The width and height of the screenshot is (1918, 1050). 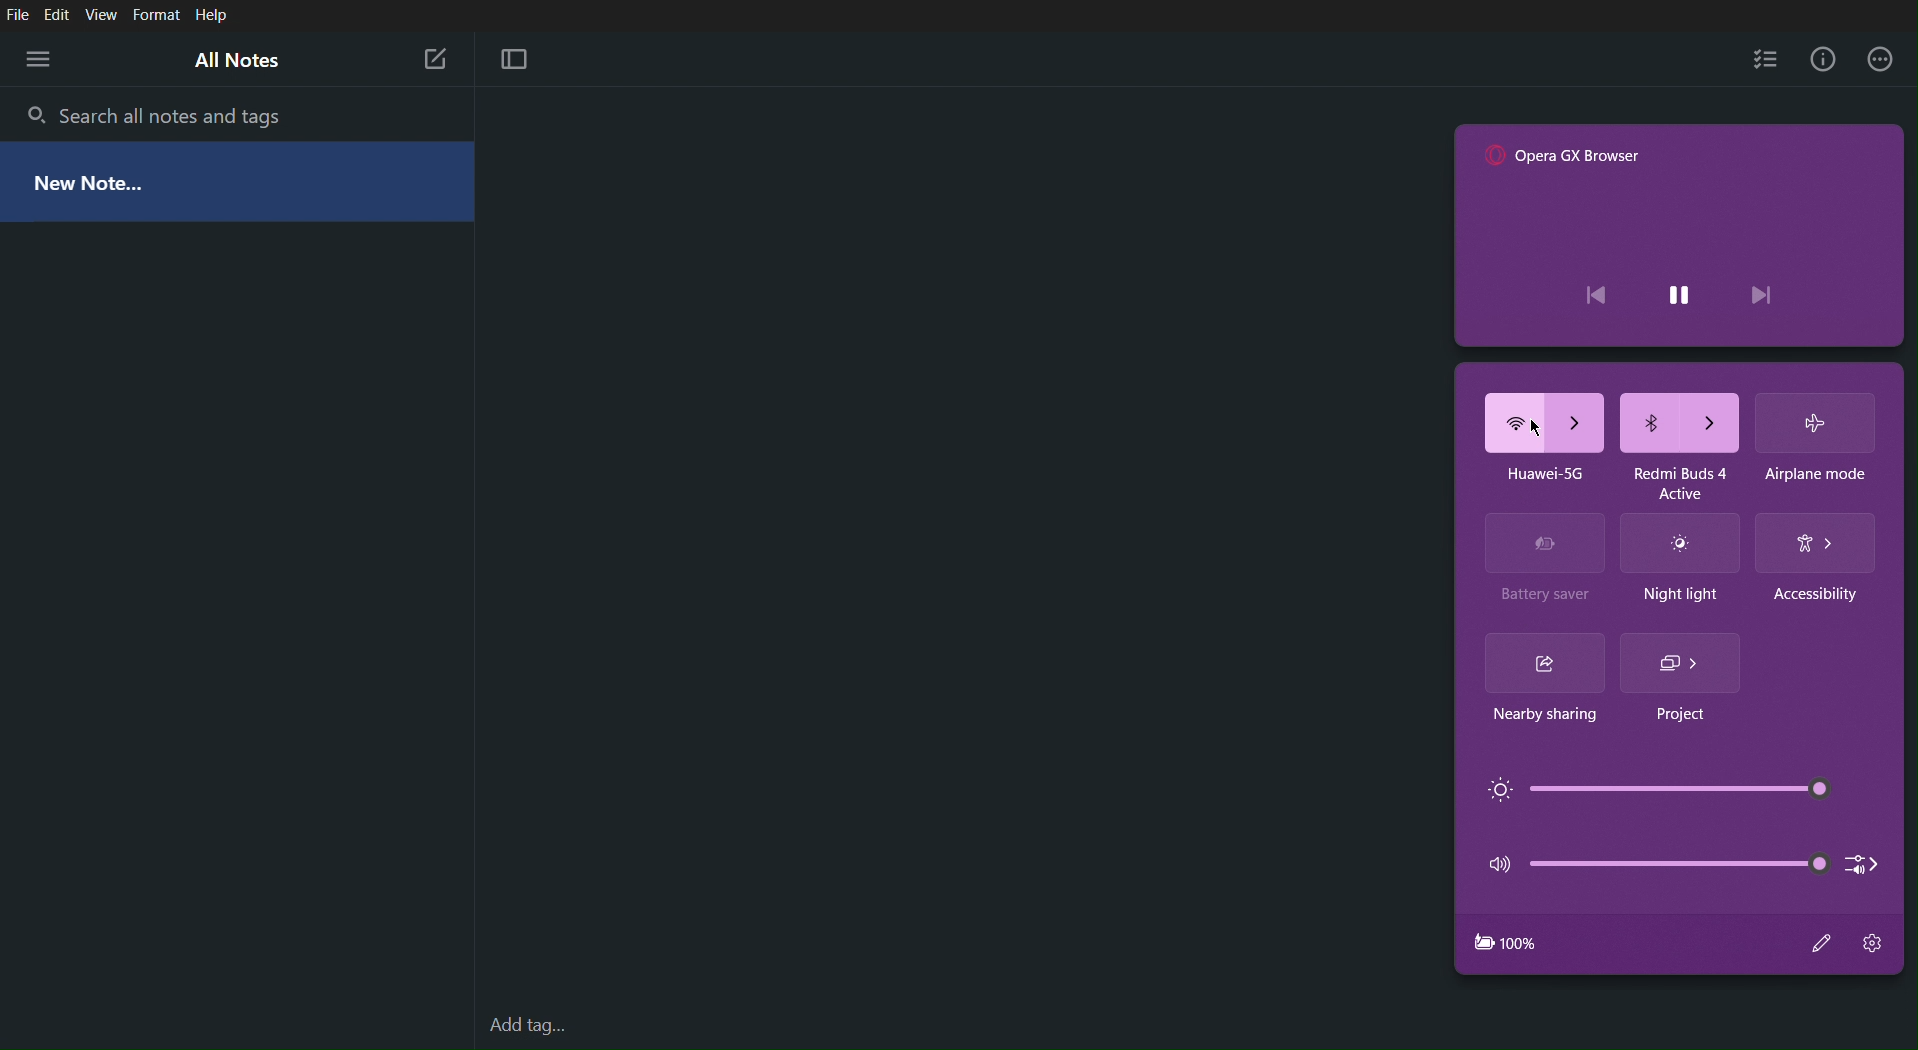 I want to click on Battery Saver, so click(x=1547, y=545).